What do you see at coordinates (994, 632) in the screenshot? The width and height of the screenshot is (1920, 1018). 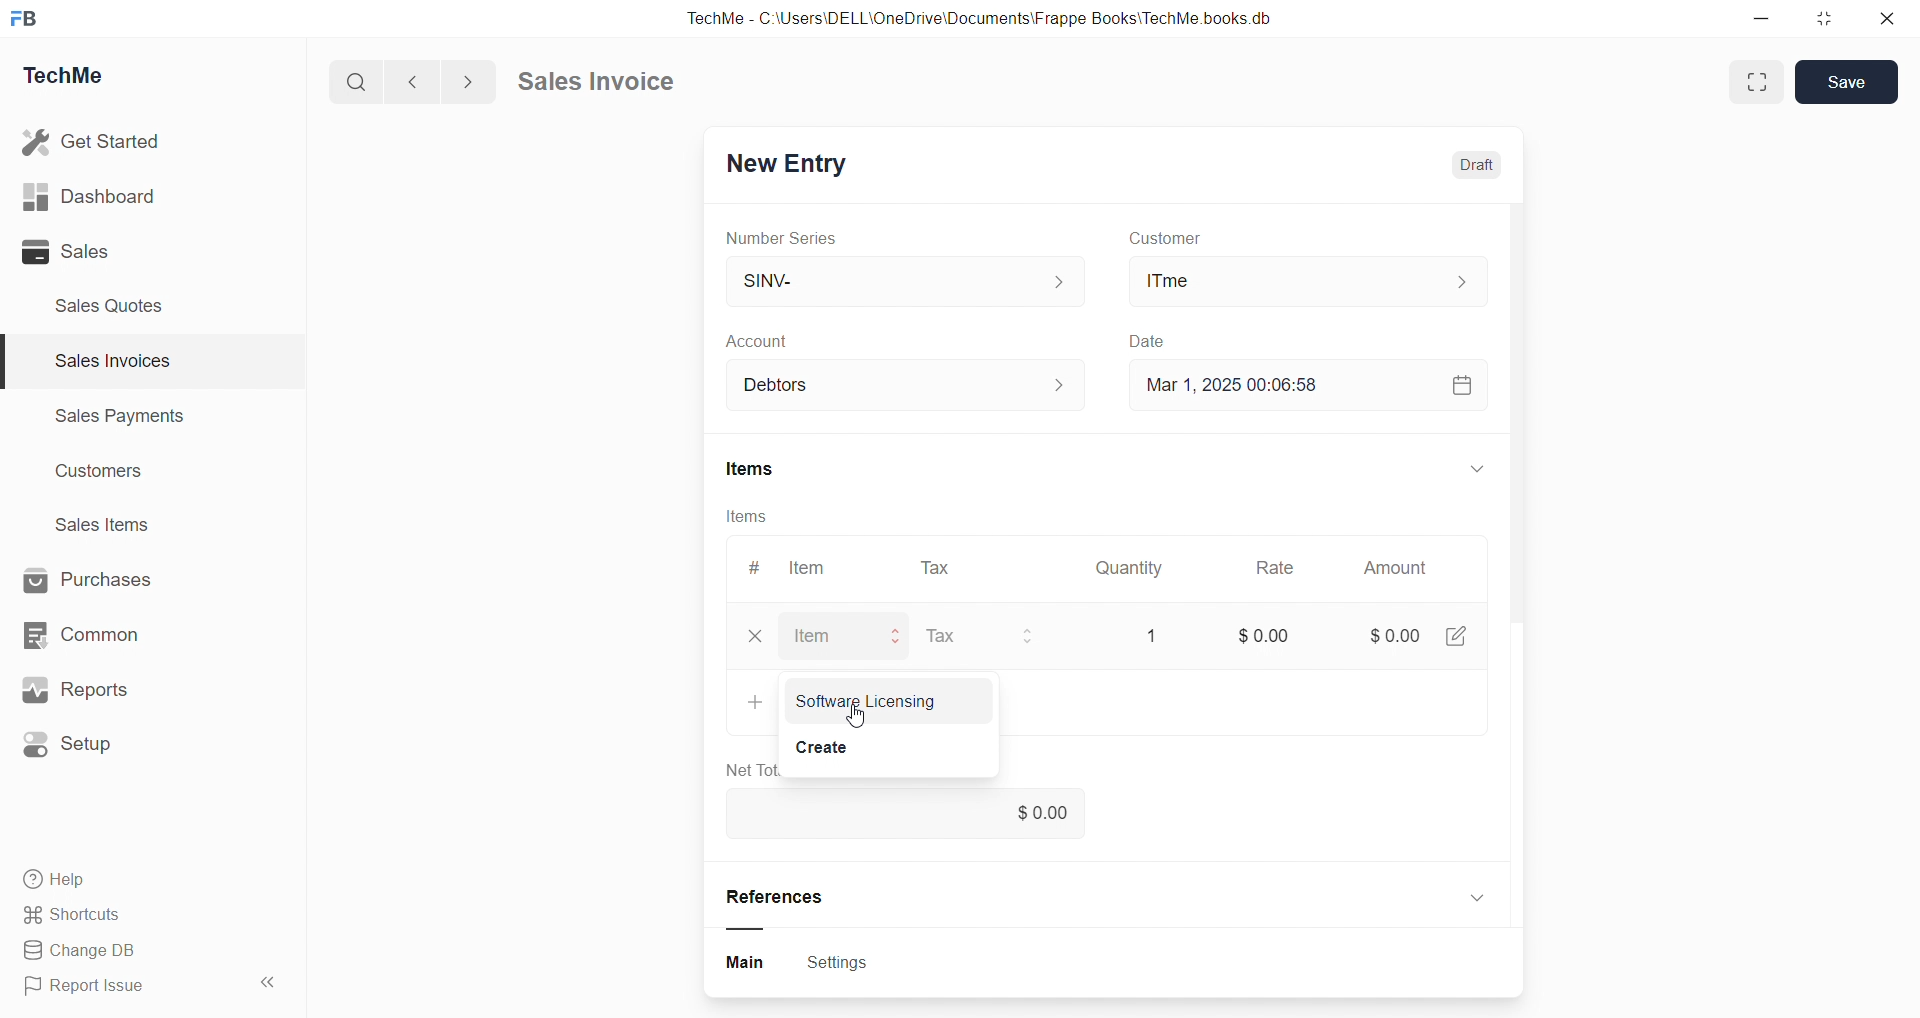 I see ` Tax ` at bounding box center [994, 632].